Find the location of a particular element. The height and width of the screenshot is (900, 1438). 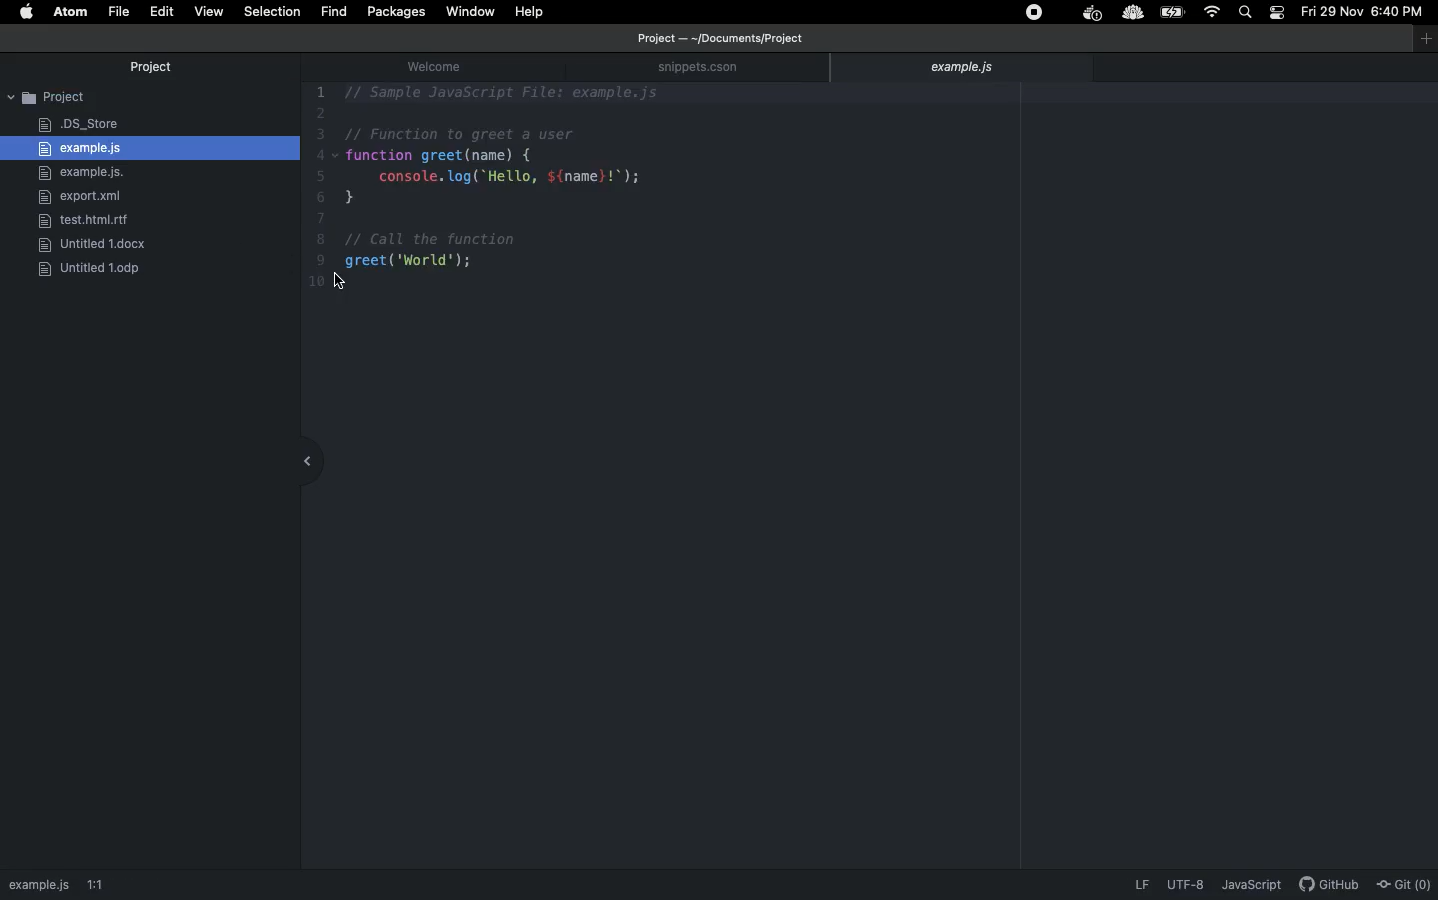

View is located at coordinates (209, 12).